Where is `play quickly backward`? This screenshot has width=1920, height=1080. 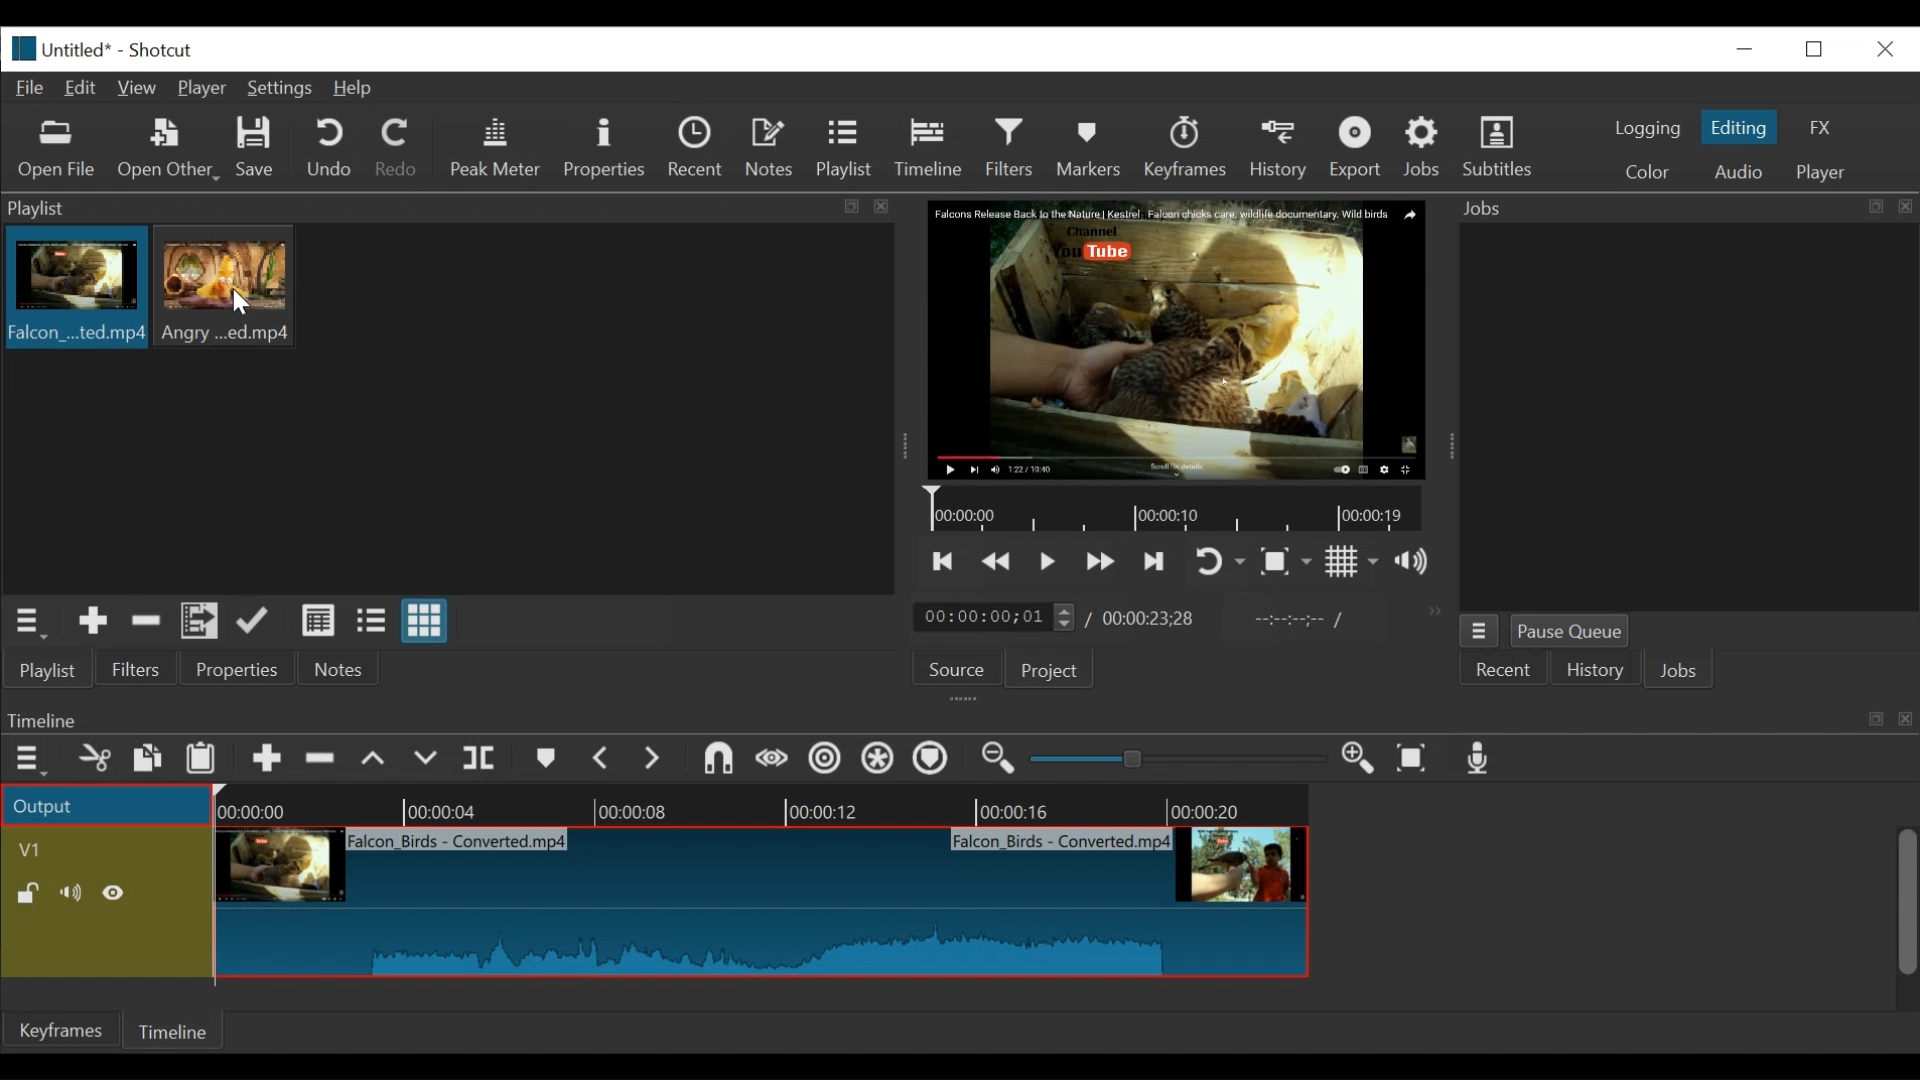
play quickly backward is located at coordinates (997, 562).